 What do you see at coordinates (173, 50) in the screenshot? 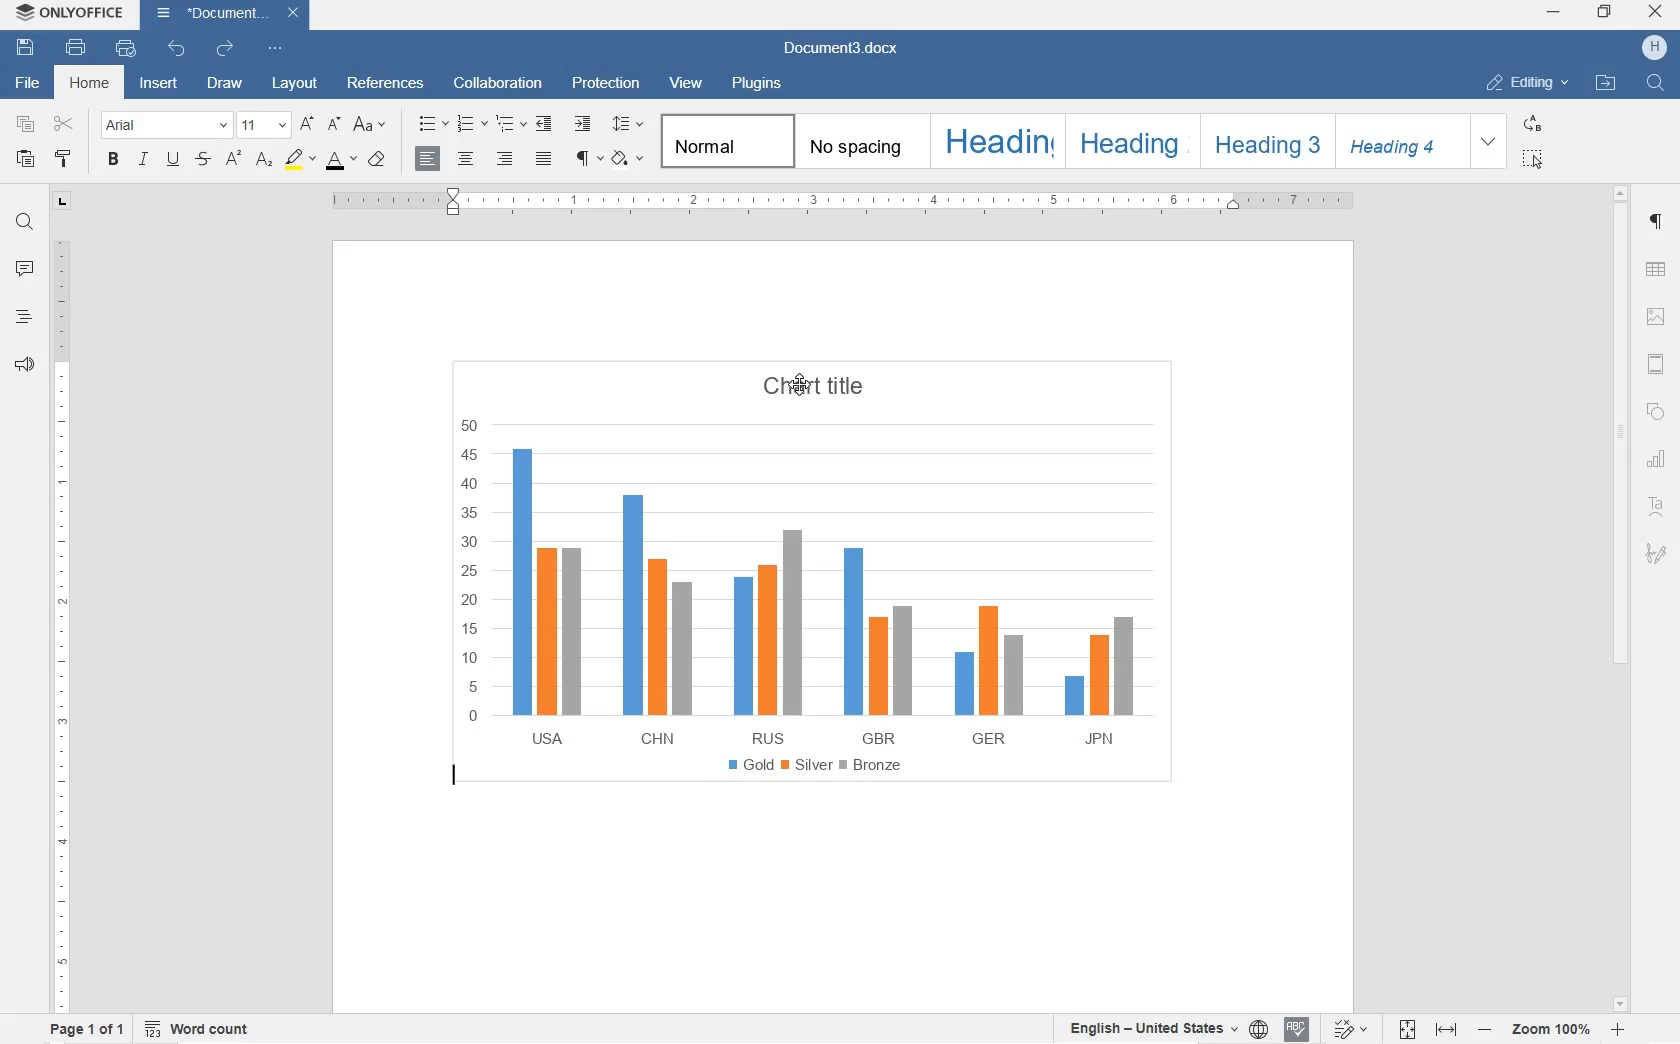
I see `UNDO` at bounding box center [173, 50].